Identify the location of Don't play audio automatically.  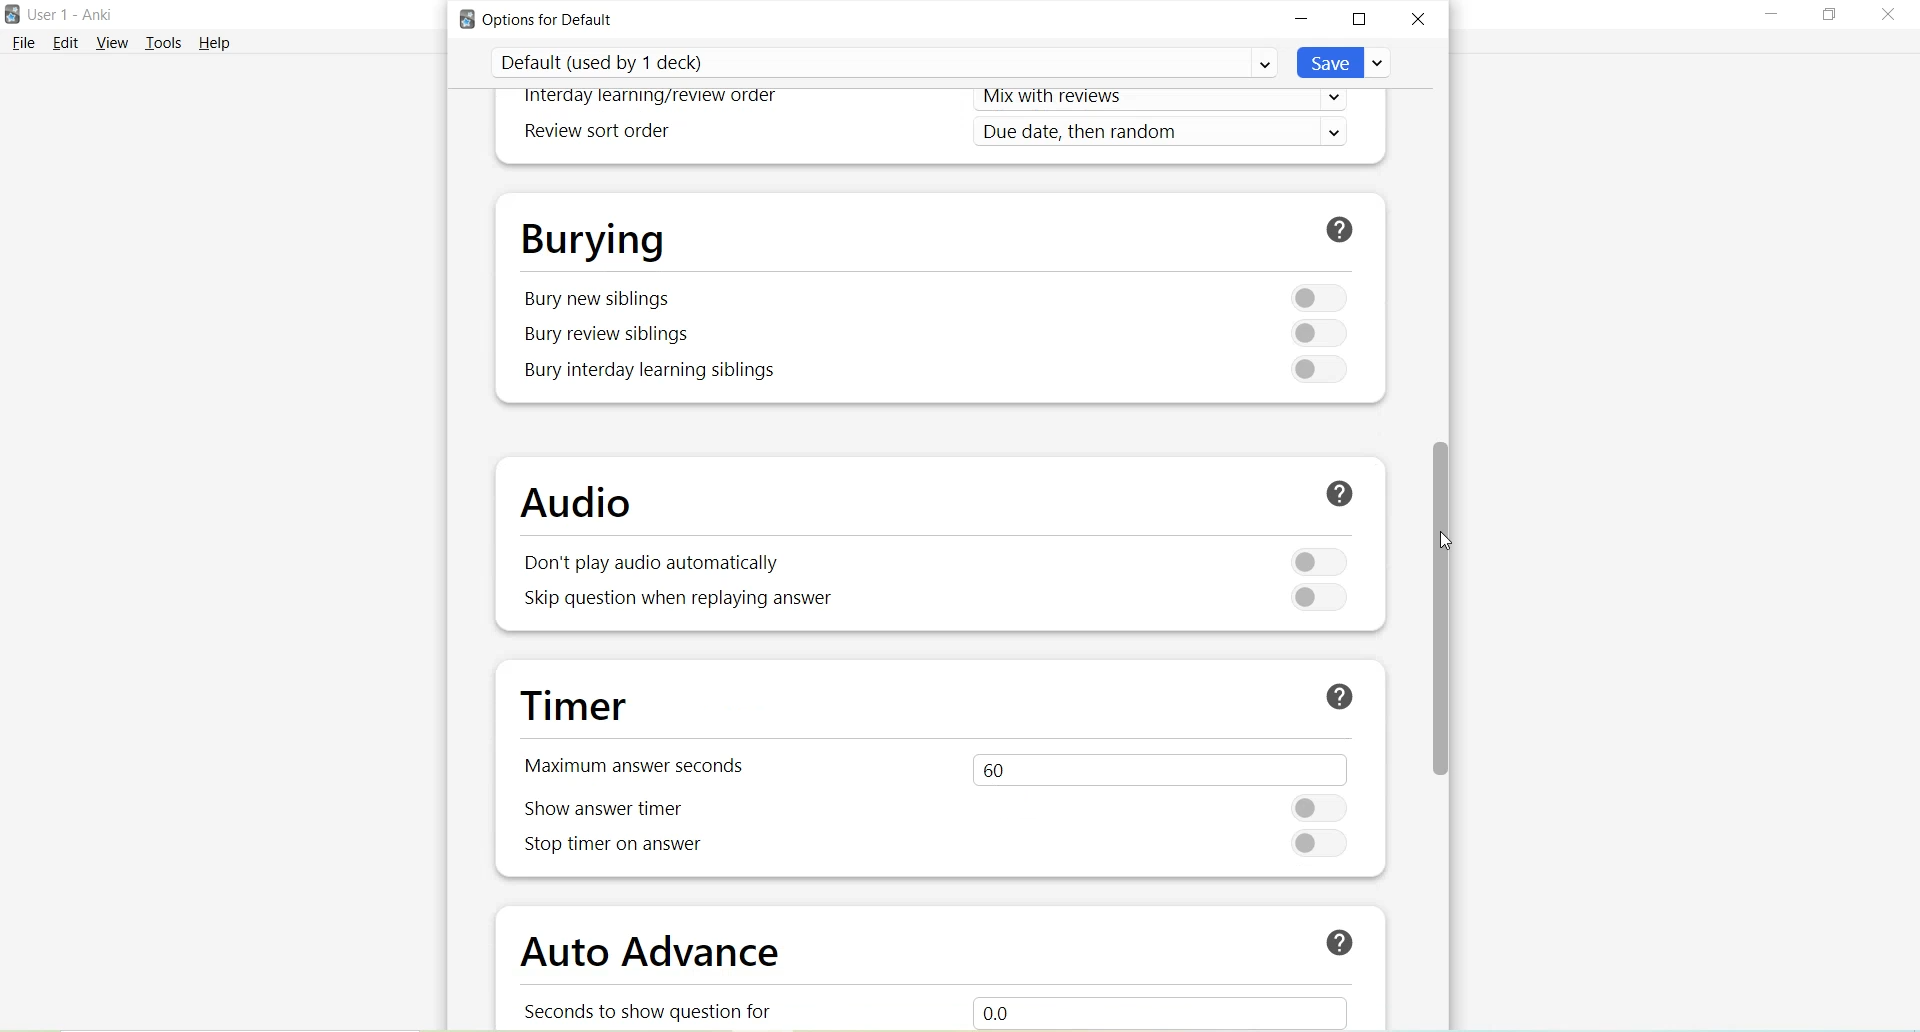
(646, 565).